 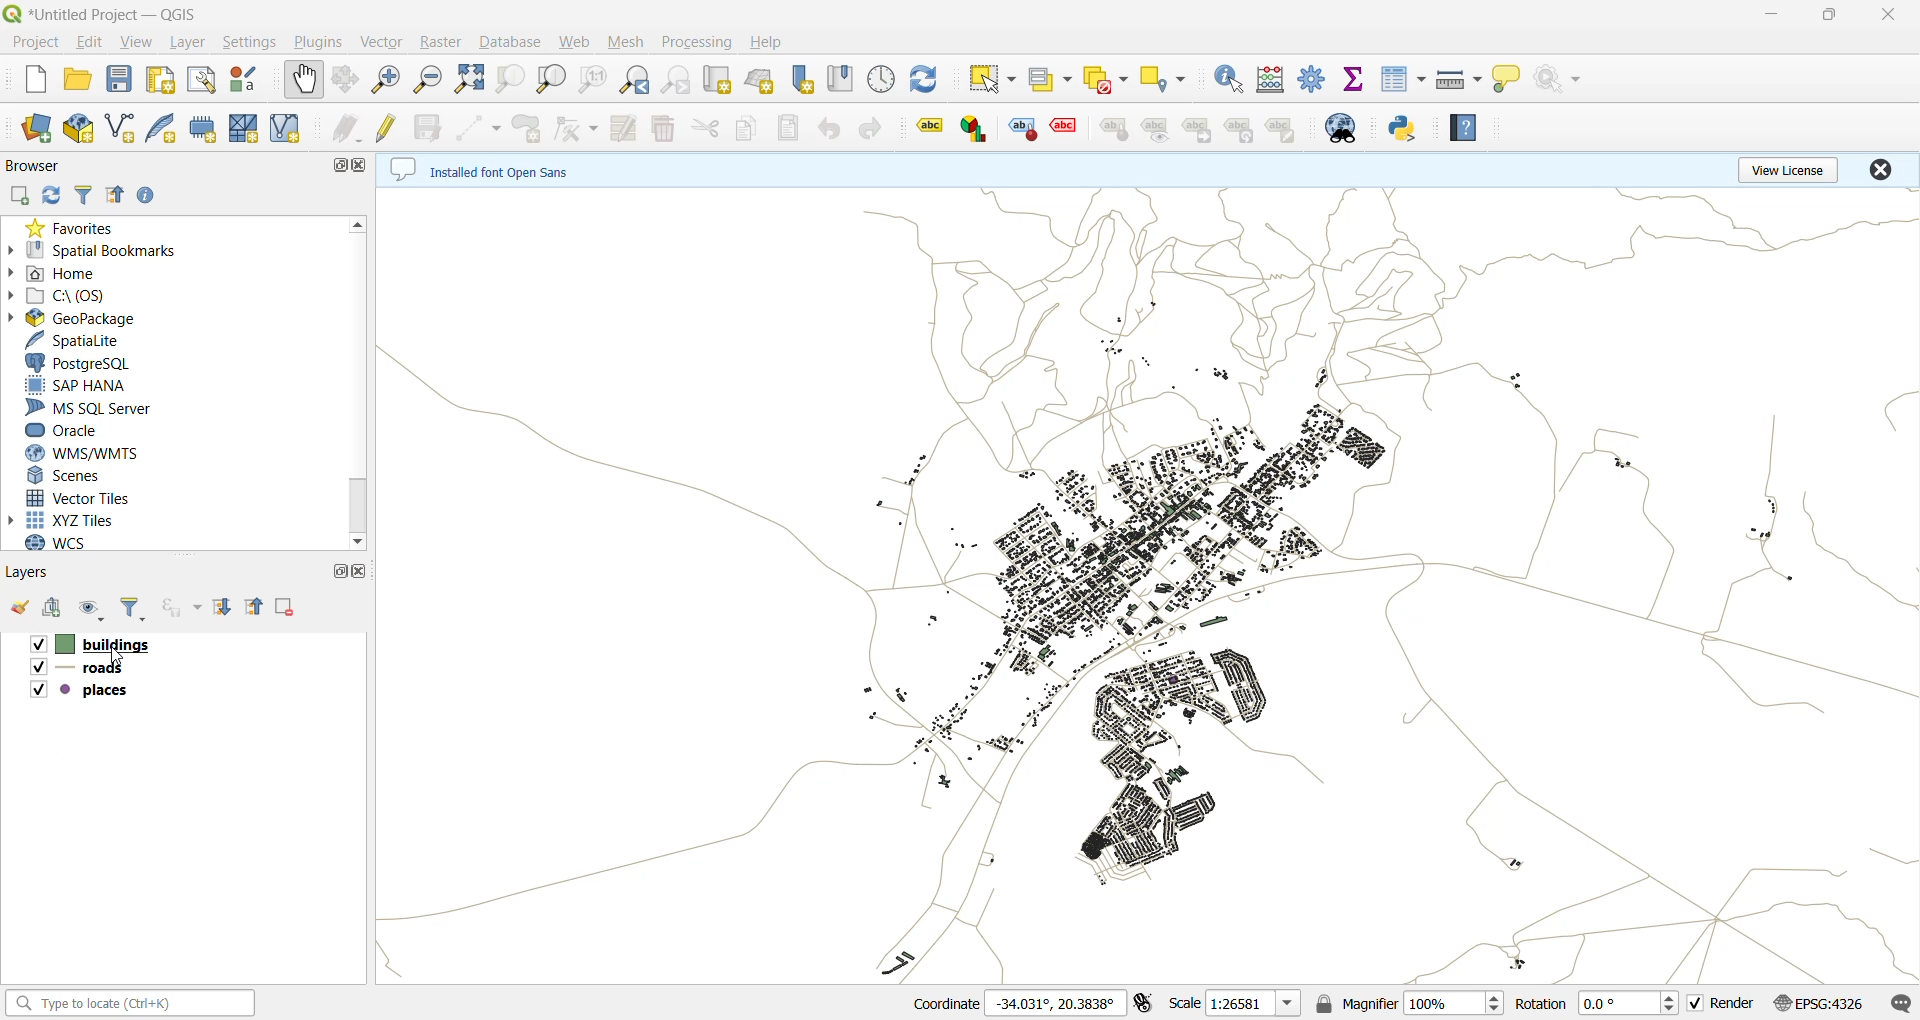 I want to click on select location, so click(x=1164, y=81).